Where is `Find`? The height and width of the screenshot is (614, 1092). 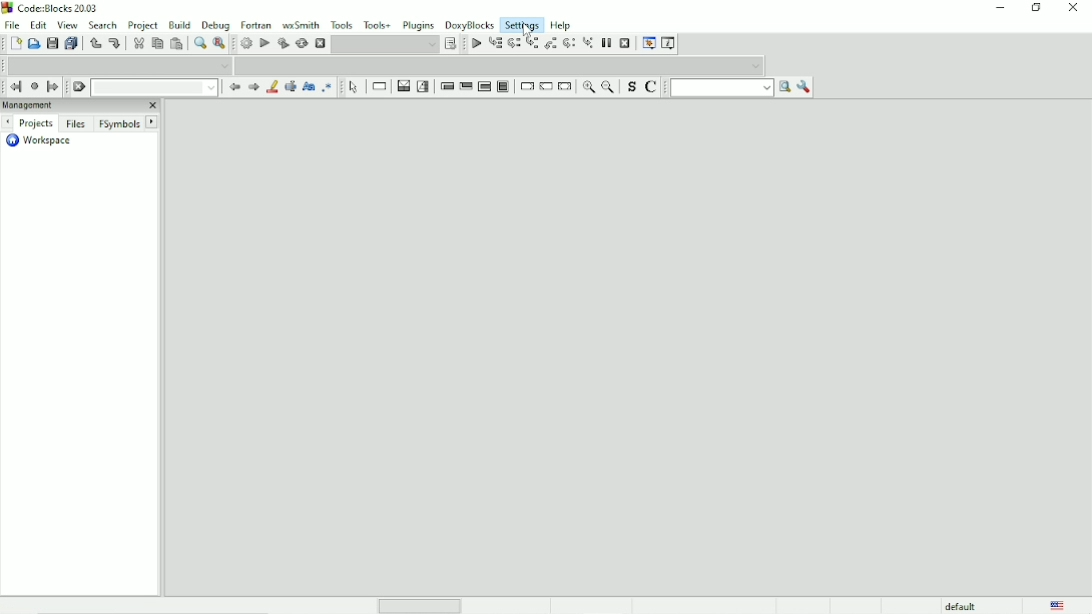 Find is located at coordinates (199, 43).